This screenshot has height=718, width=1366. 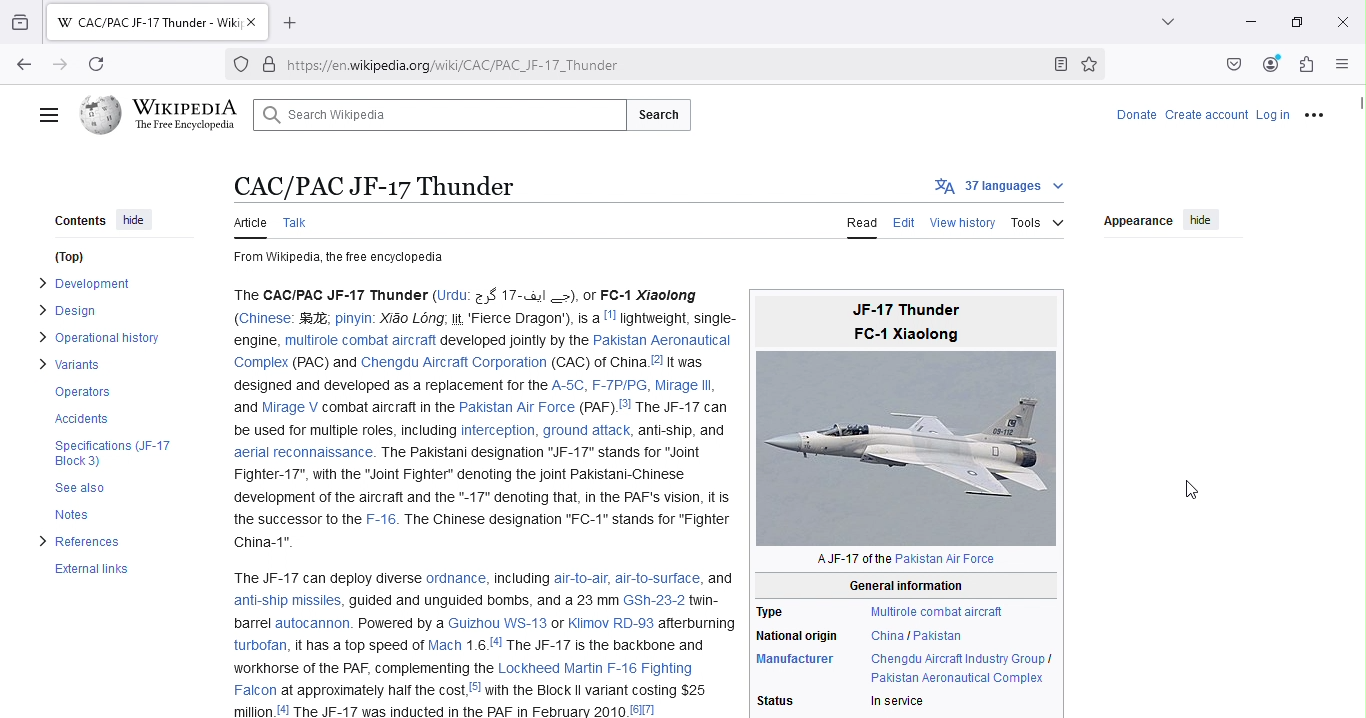 I want to click on Close tab, so click(x=258, y=23).